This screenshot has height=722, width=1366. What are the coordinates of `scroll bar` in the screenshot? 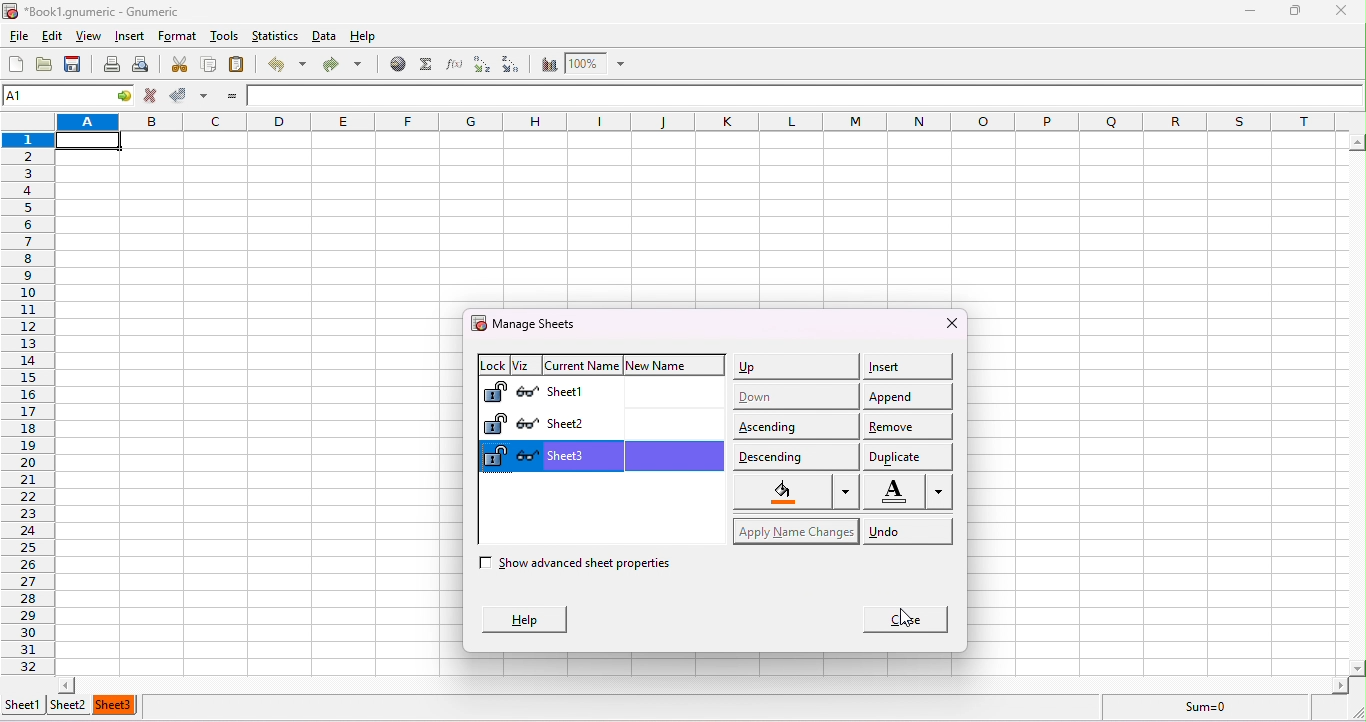 It's located at (706, 684).